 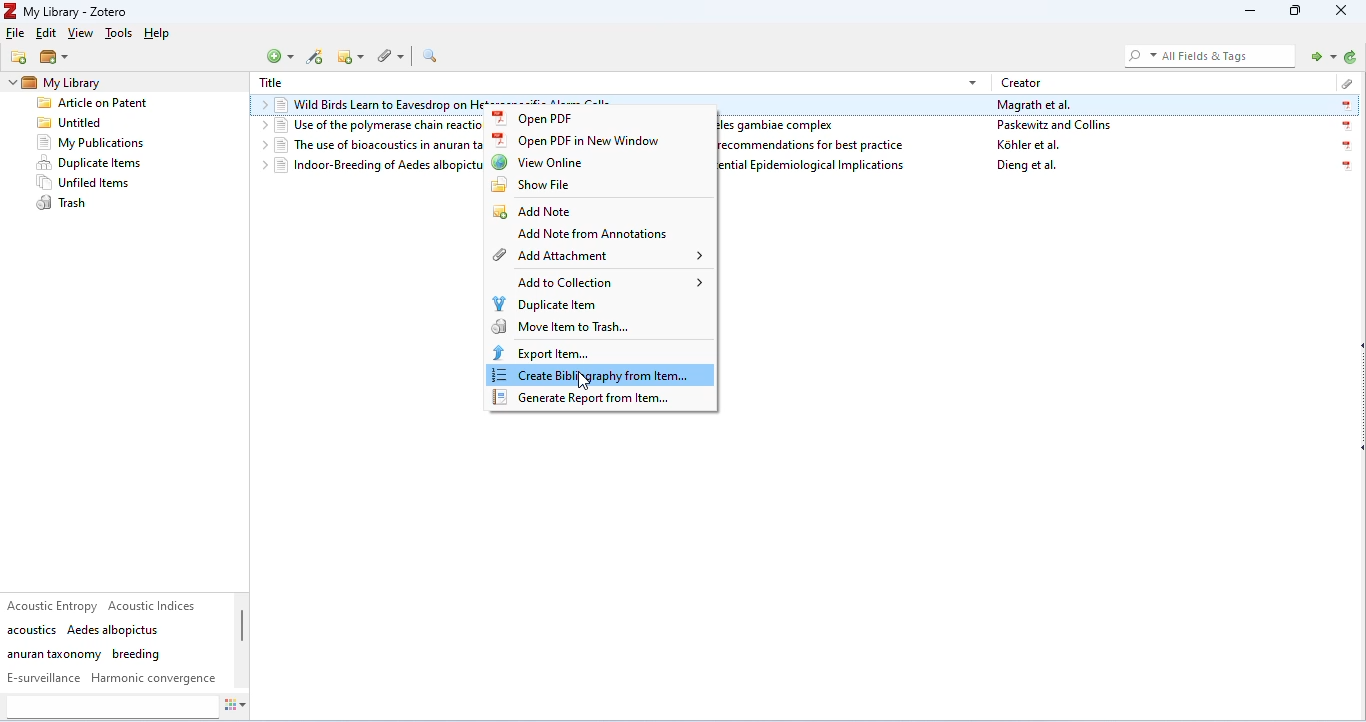 What do you see at coordinates (585, 380) in the screenshot?
I see `cursor` at bounding box center [585, 380].